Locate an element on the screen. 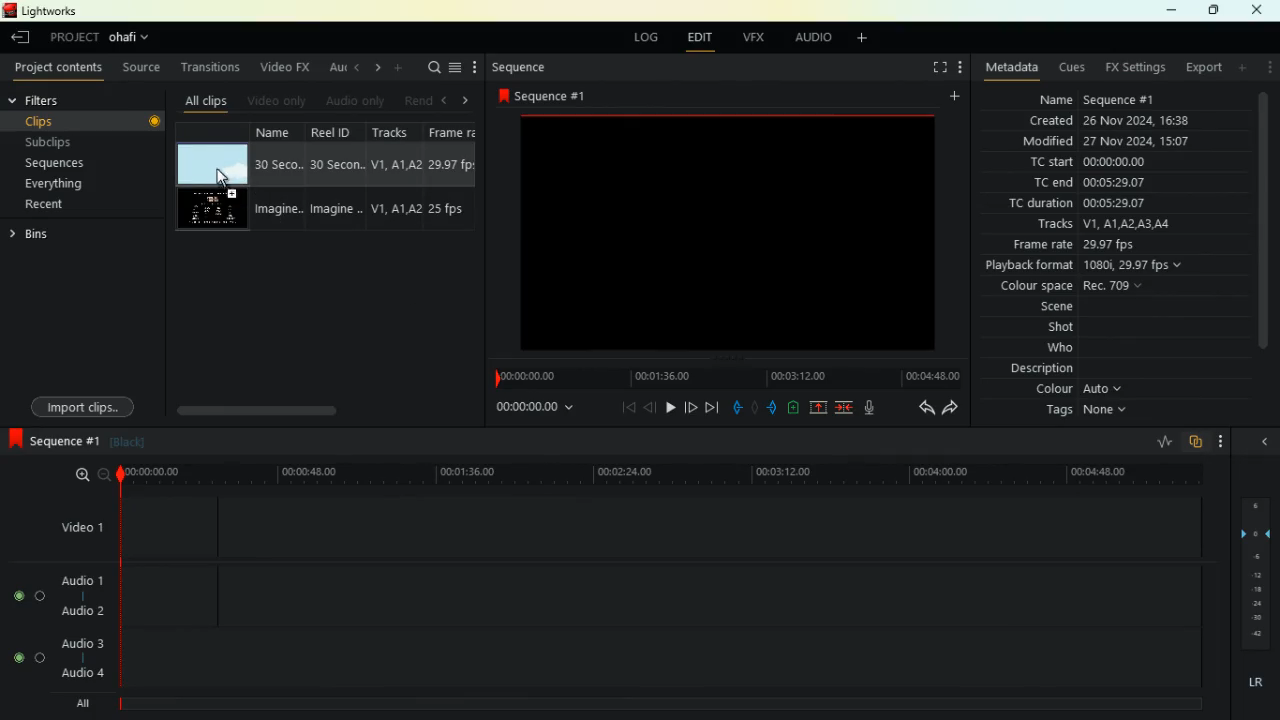 Image resolution: width=1280 pixels, height=720 pixels. 26 Nov 2024 16:38 is located at coordinates (1141, 121).